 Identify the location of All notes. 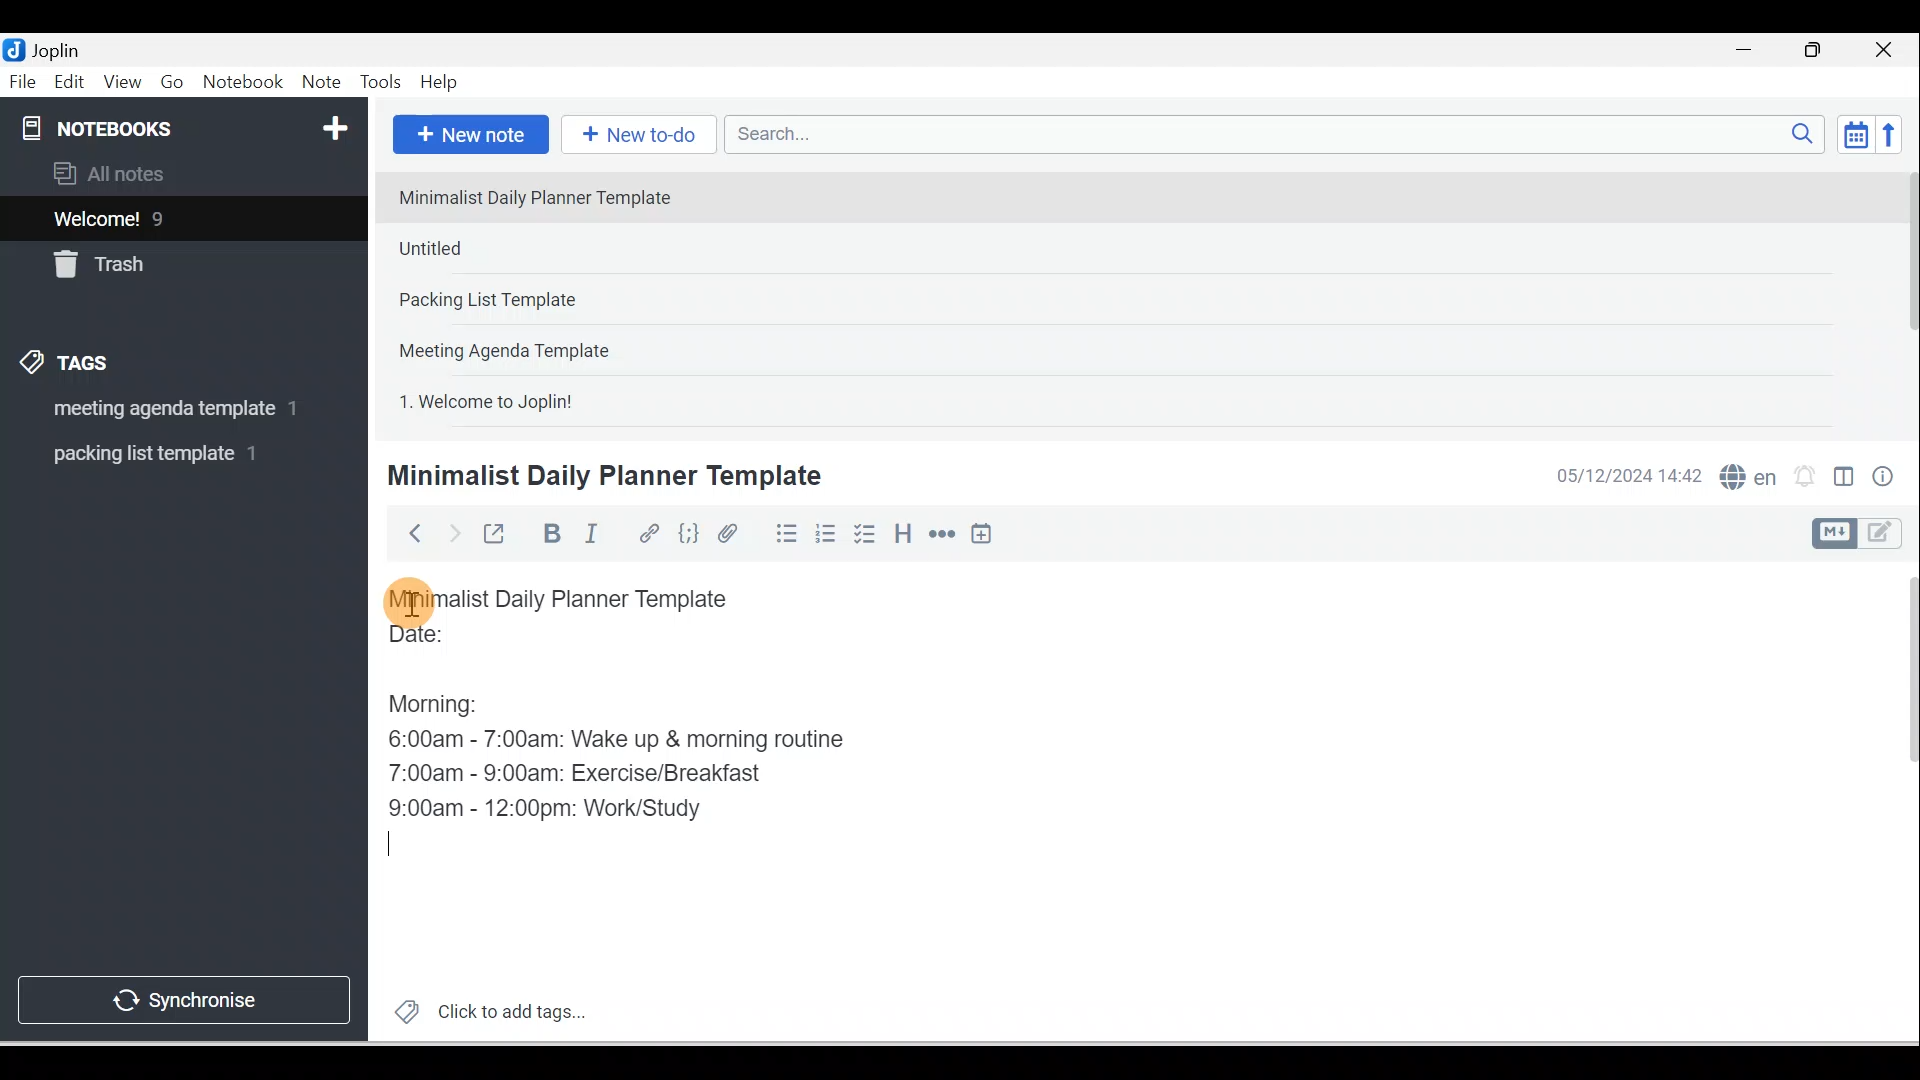
(181, 173).